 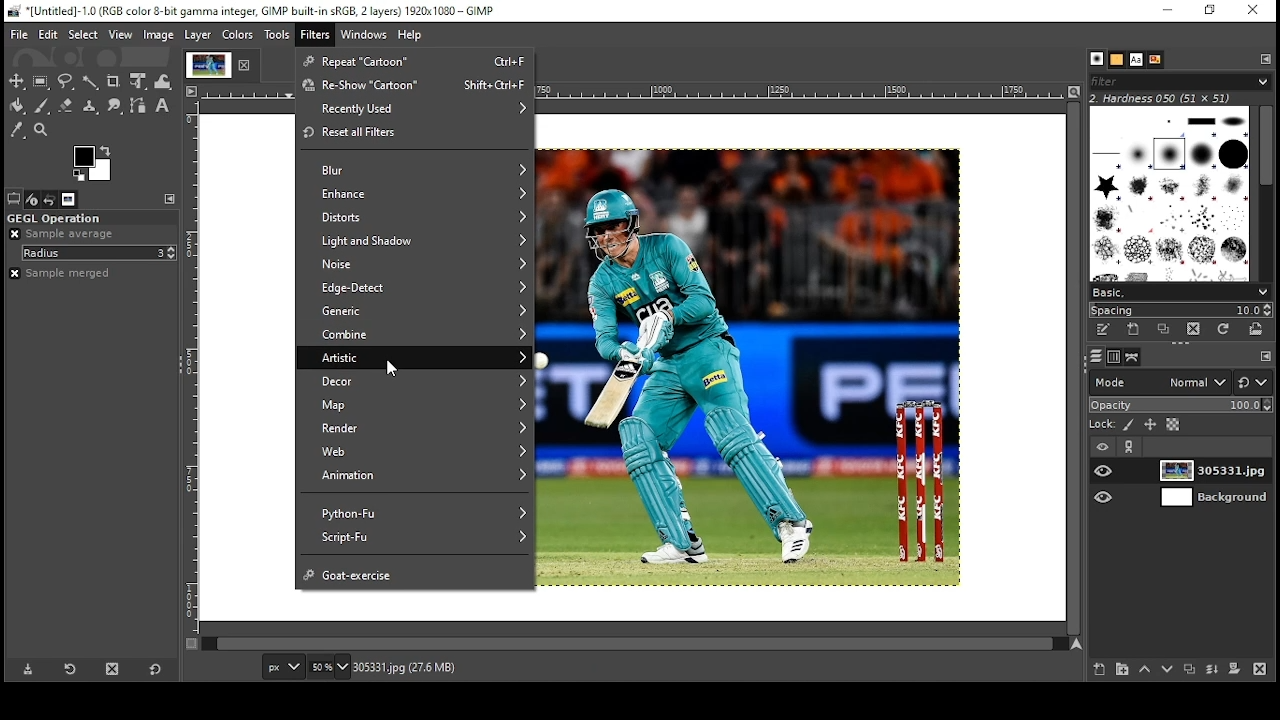 I want to click on light and shadow, so click(x=417, y=241).